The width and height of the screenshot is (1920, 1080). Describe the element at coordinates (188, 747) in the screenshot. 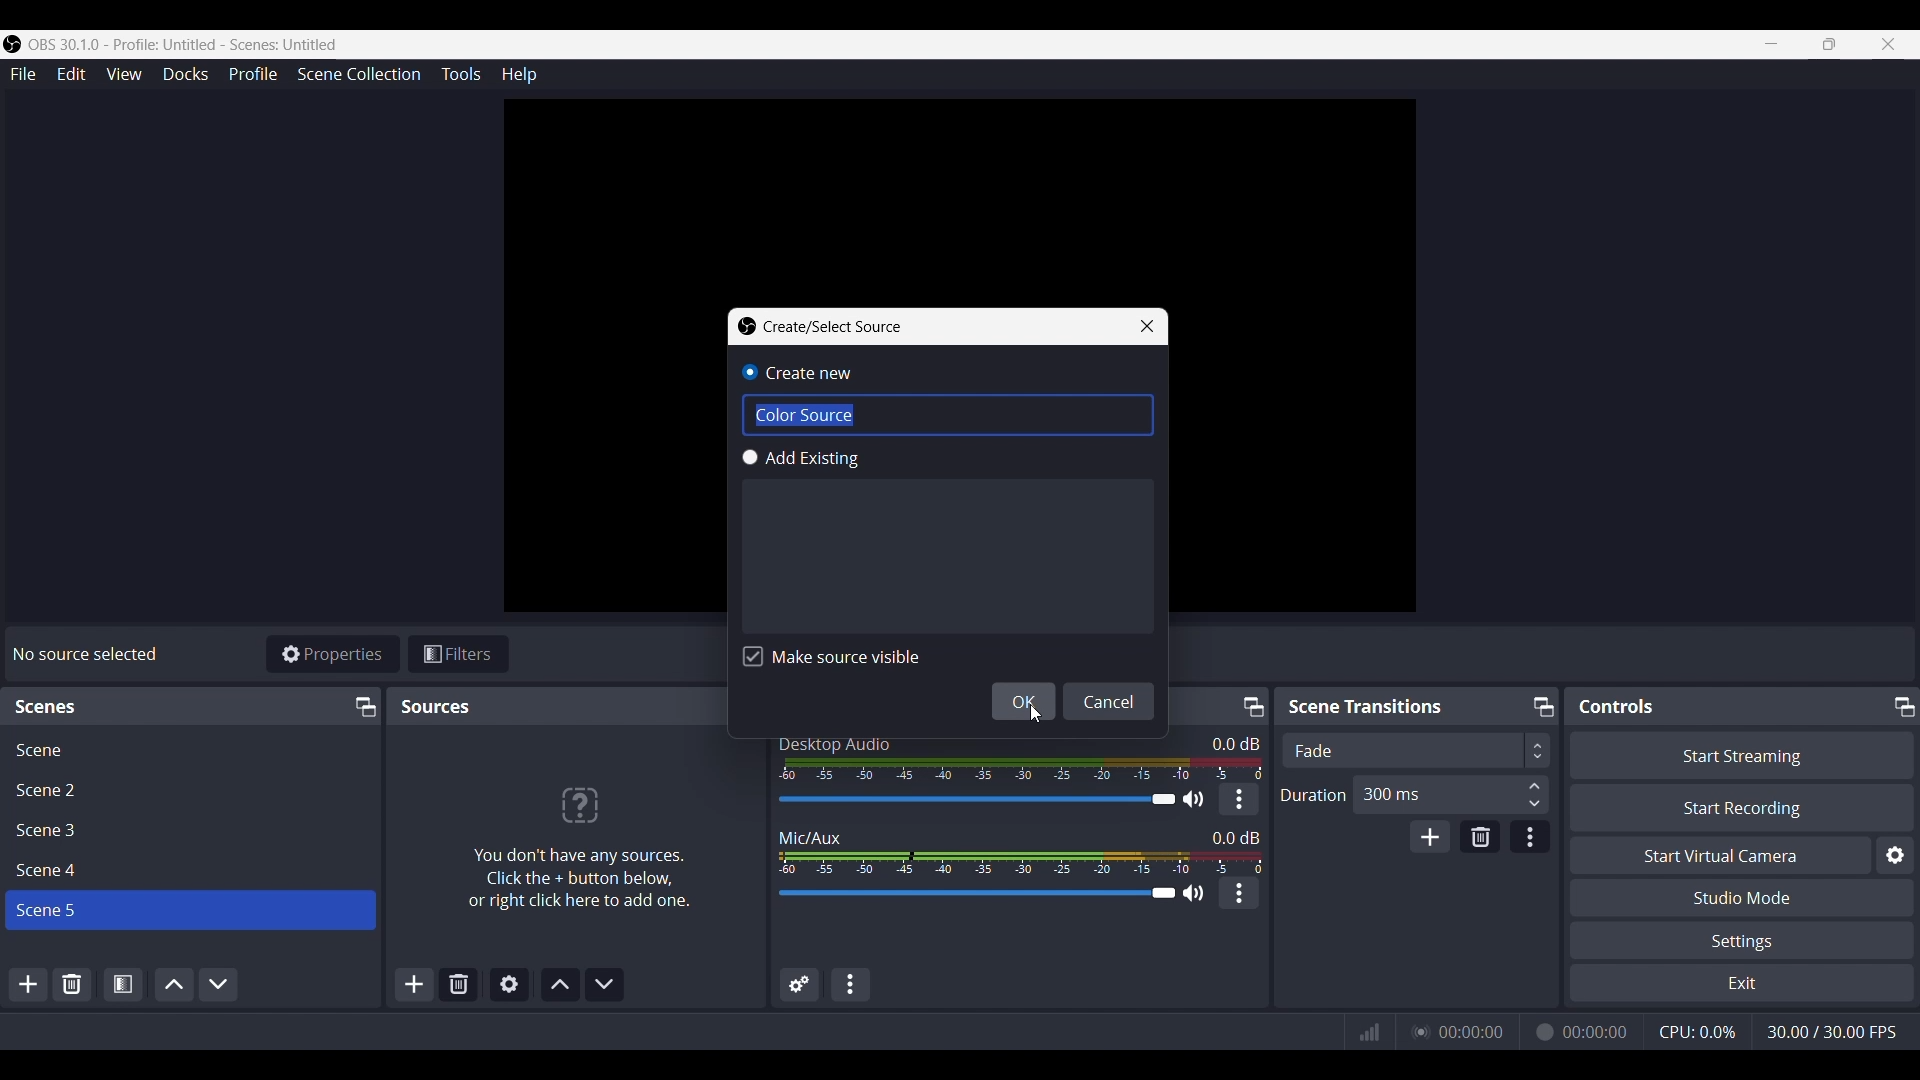

I see `Scene File` at that location.